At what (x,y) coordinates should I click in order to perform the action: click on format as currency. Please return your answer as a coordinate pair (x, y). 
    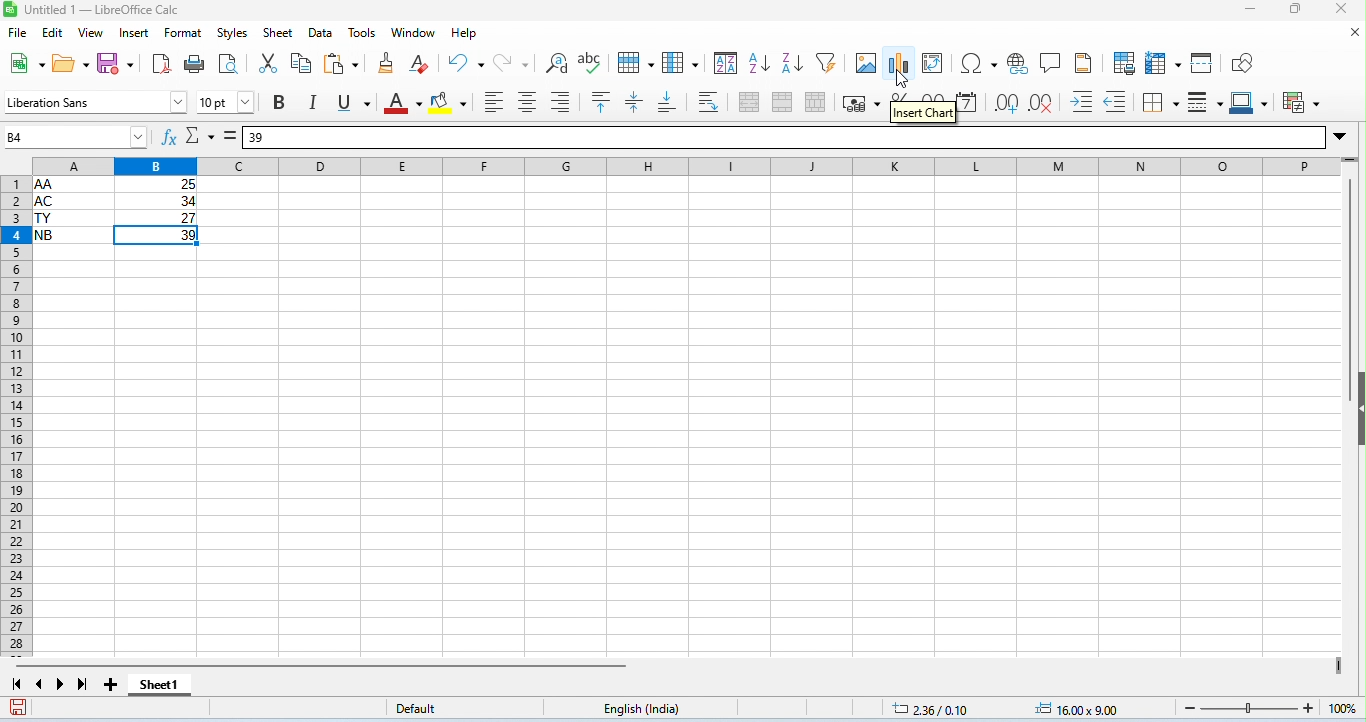
    Looking at the image, I should click on (862, 104).